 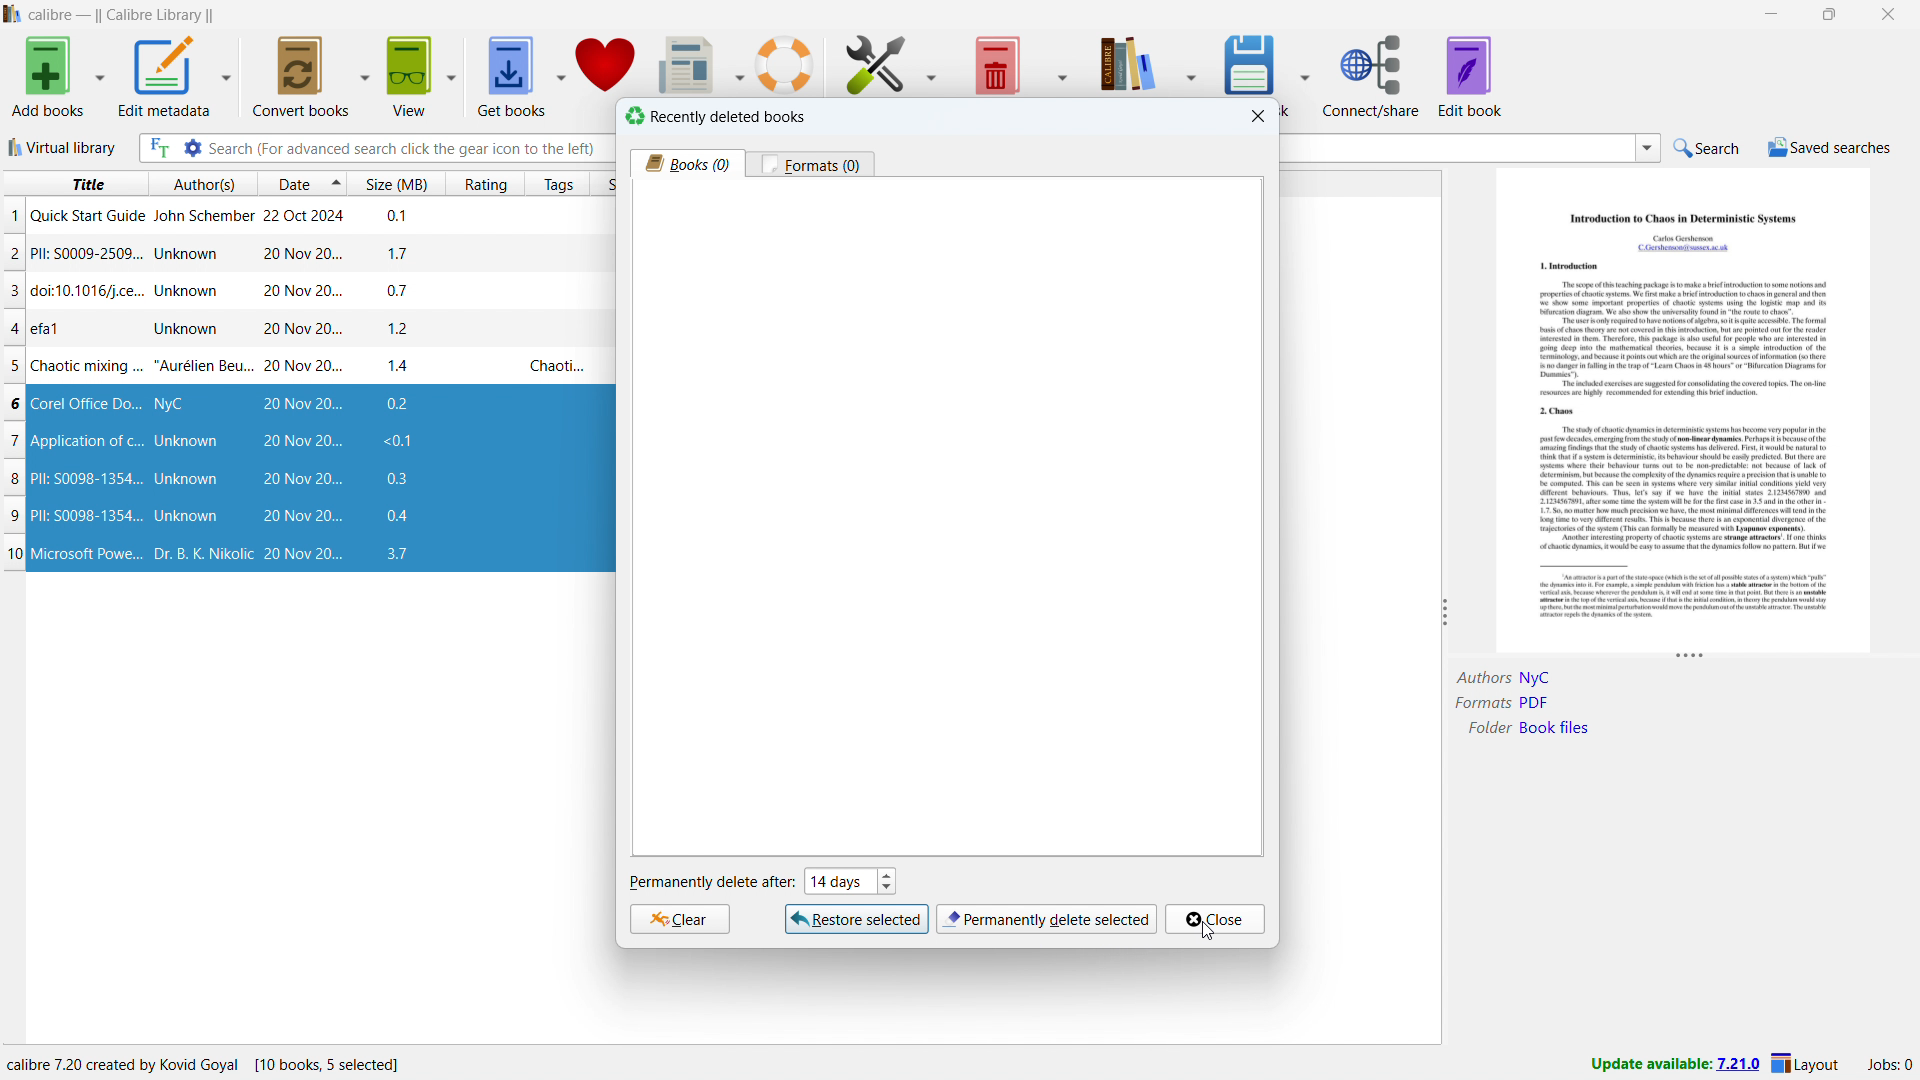 I want to click on donate to calibre, so click(x=606, y=63).